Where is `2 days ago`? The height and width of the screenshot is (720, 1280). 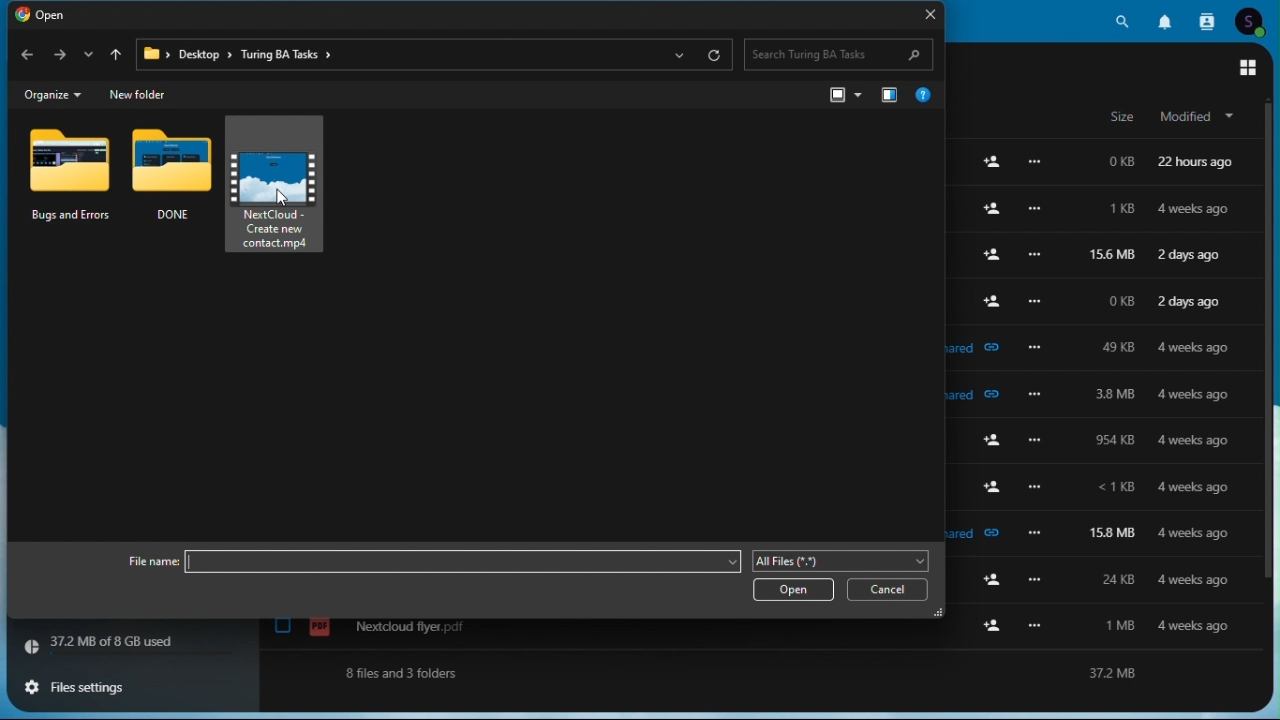 2 days ago is located at coordinates (1191, 304).